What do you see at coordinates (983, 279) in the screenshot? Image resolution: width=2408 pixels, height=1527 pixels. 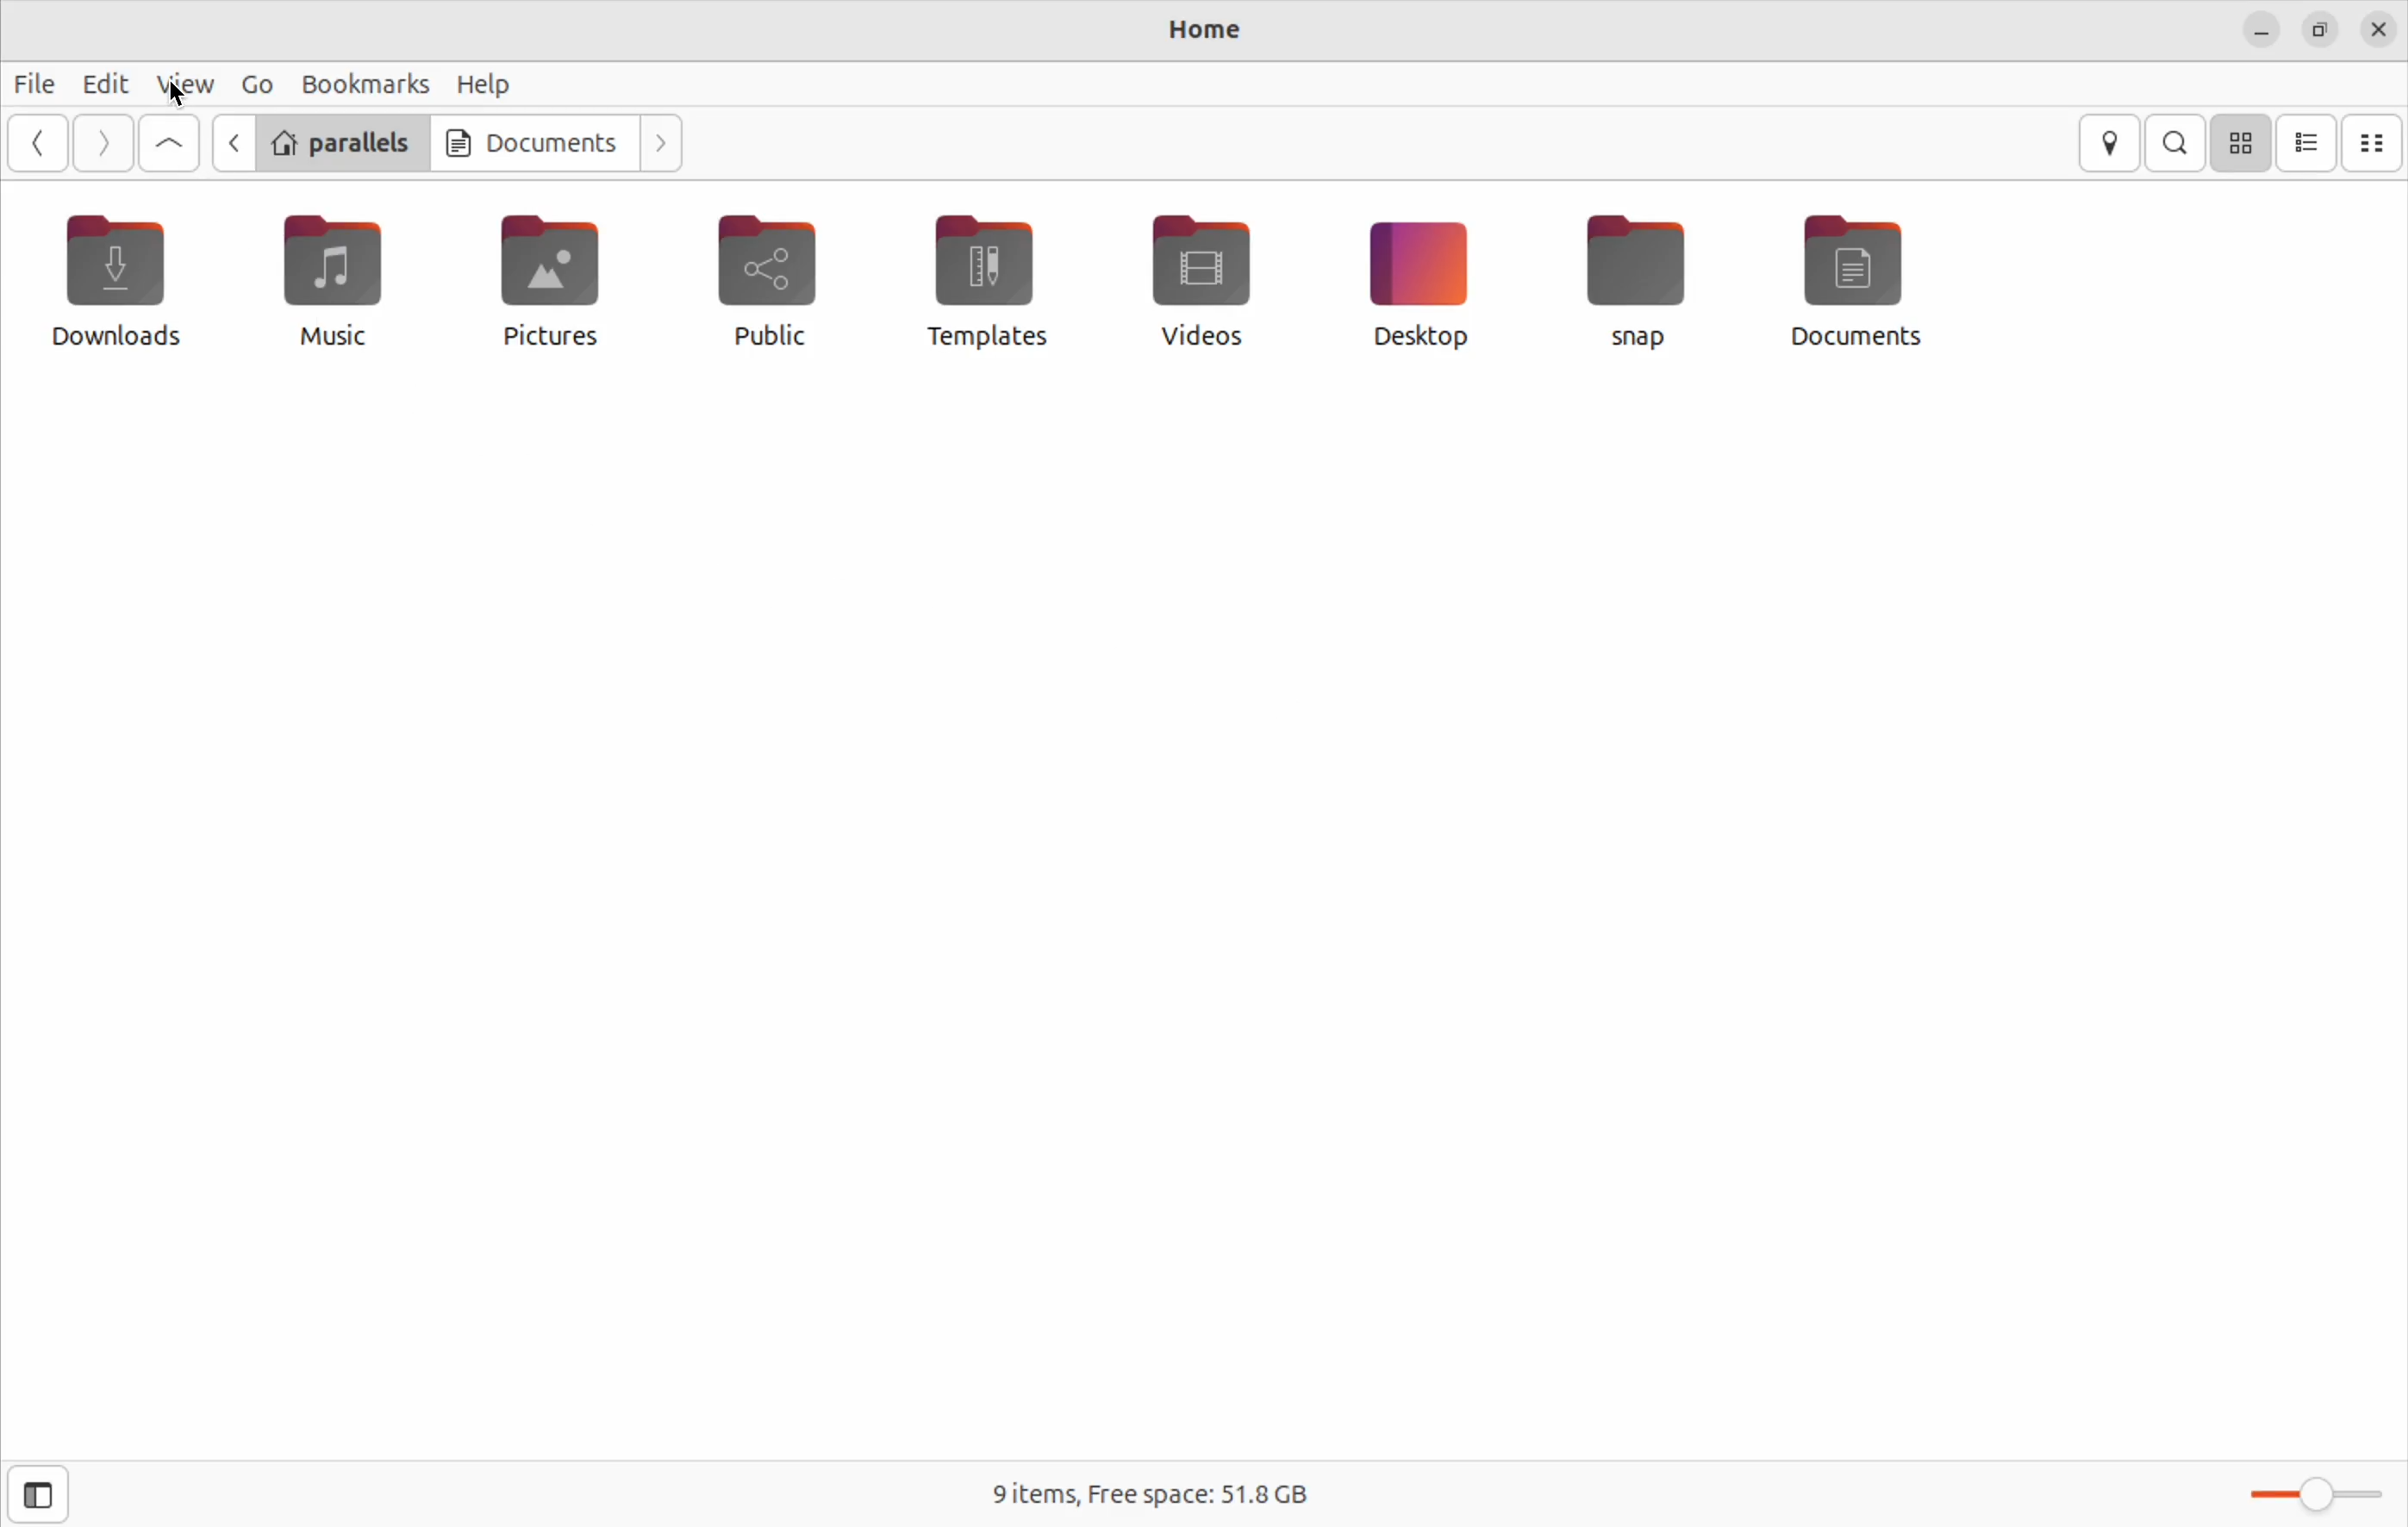 I see `templates` at bounding box center [983, 279].